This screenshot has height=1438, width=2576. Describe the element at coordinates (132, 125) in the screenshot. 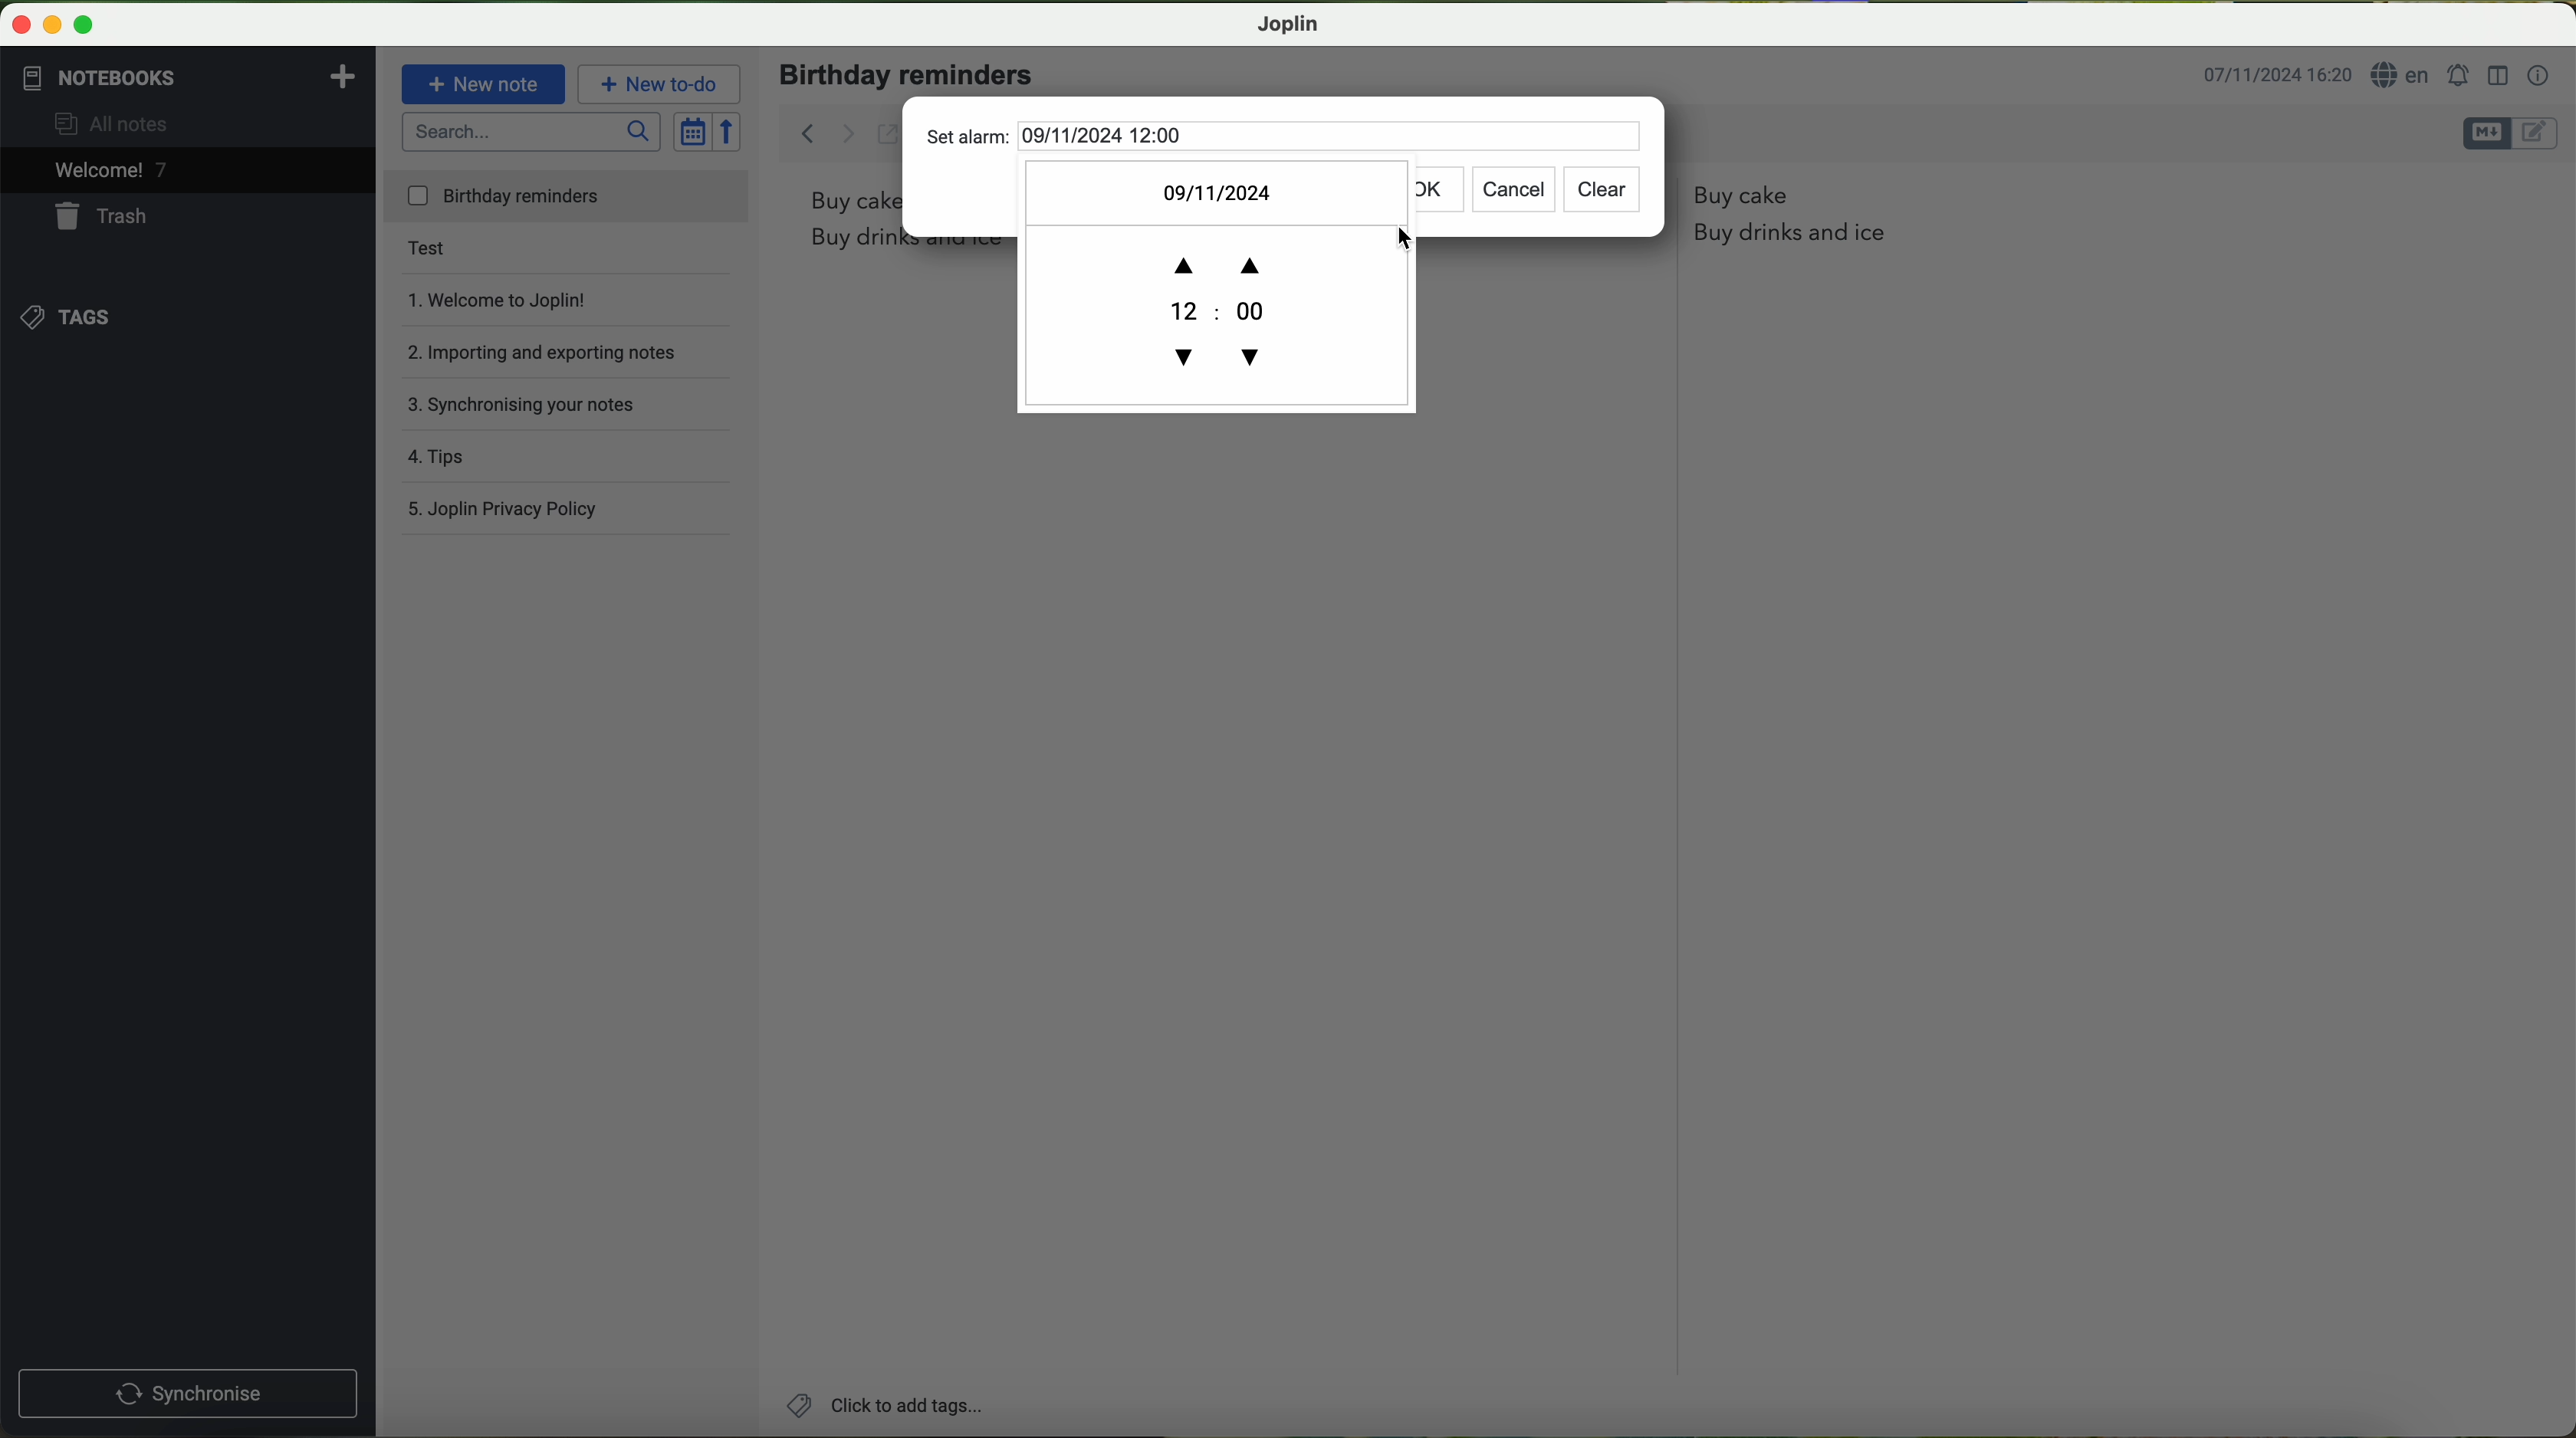

I see `all notes` at that location.